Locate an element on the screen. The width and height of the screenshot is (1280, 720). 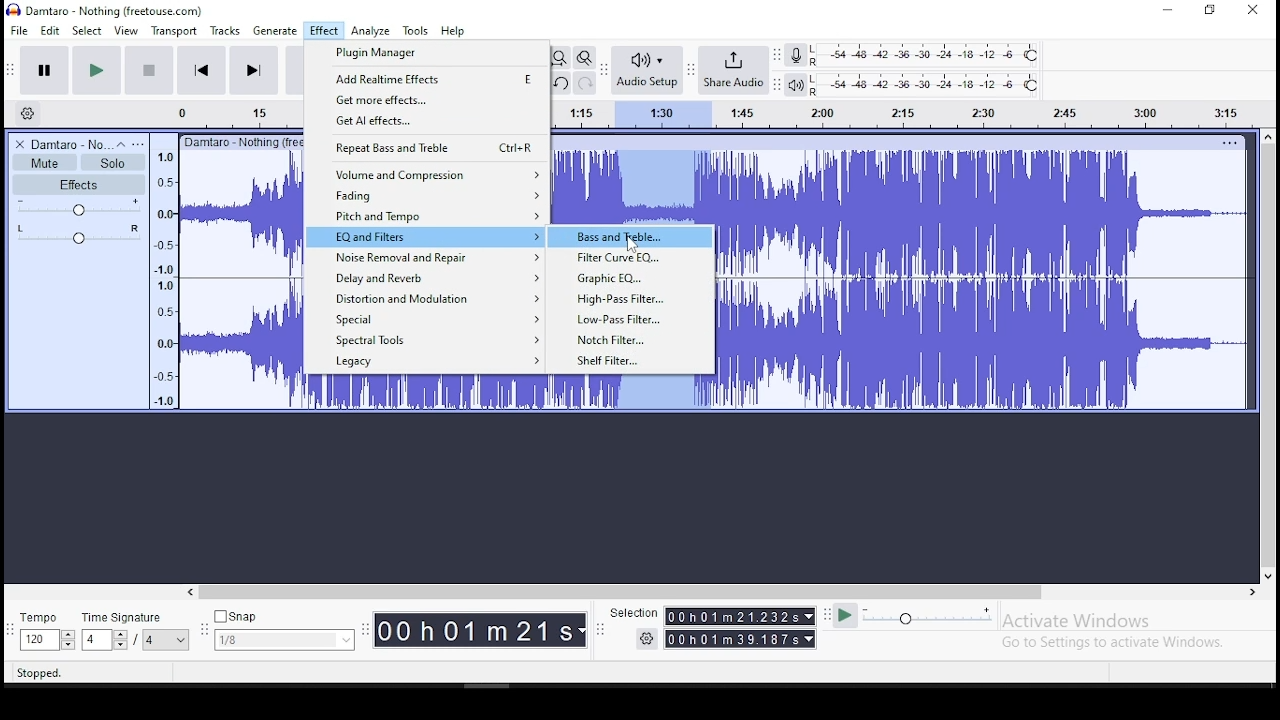
pan is located at coordinates (79, 234).